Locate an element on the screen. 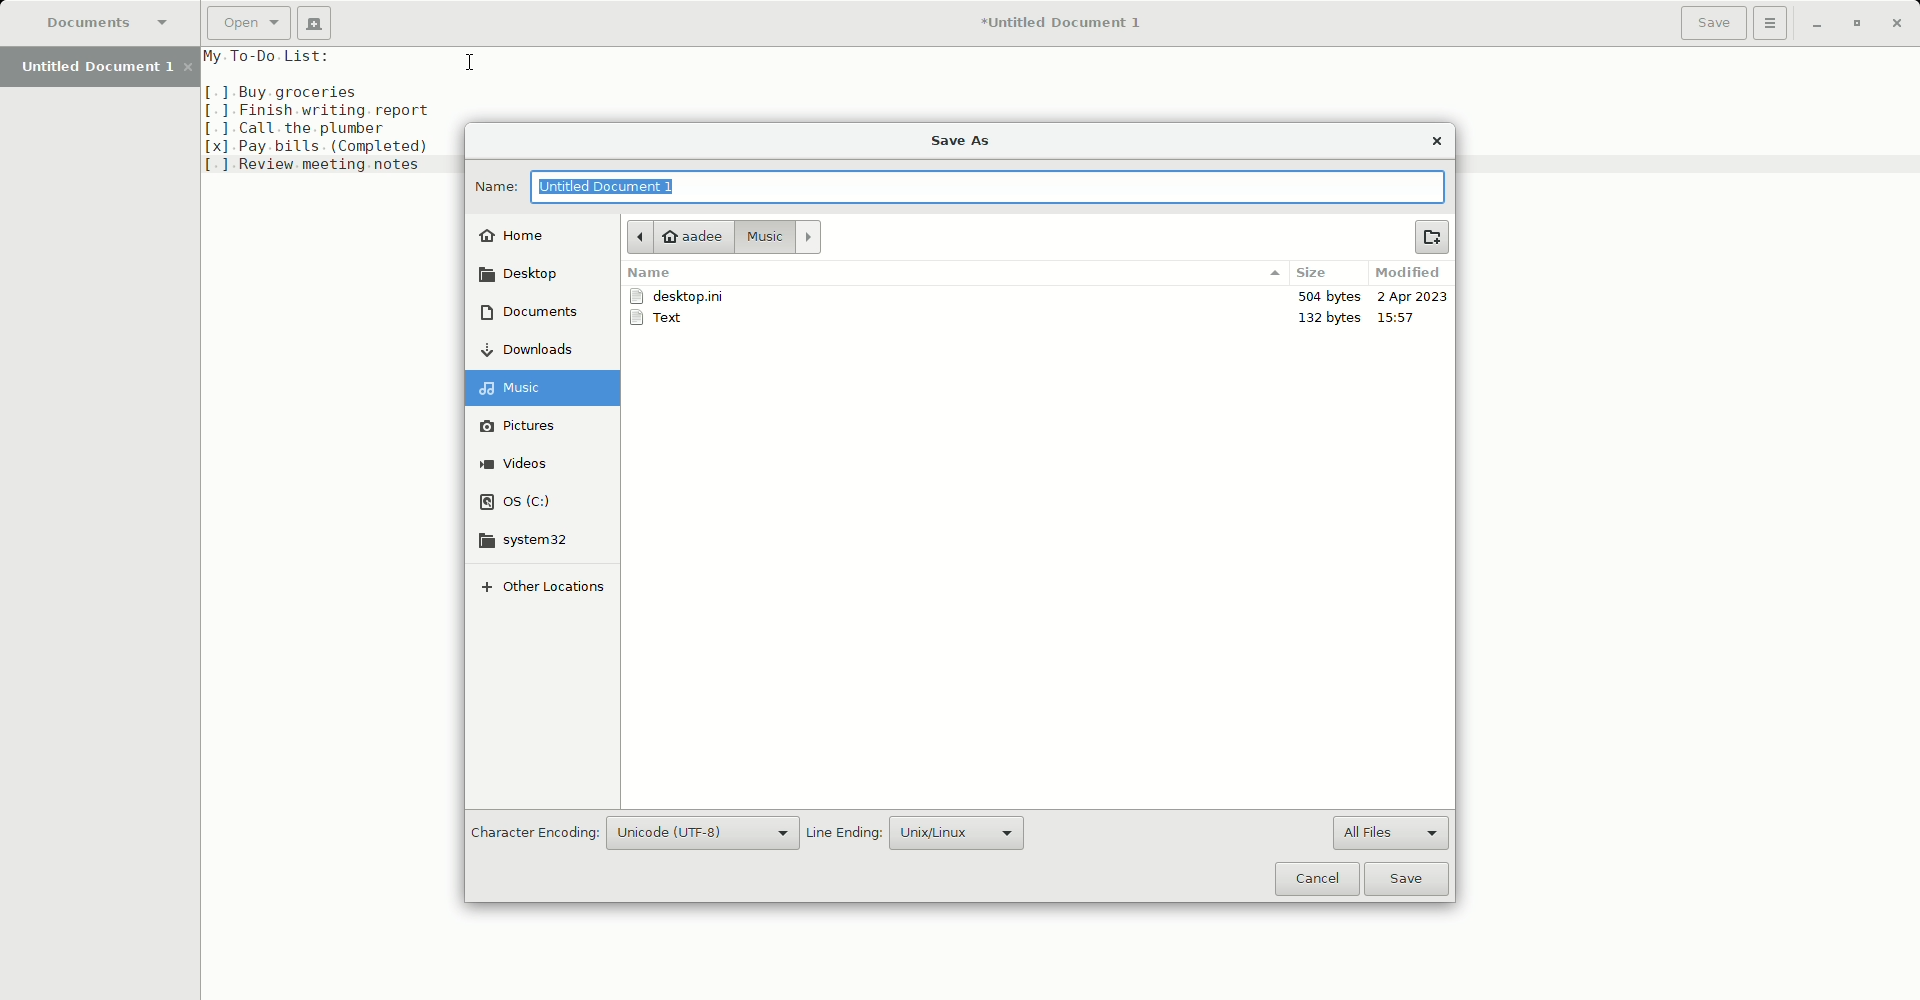 The width and height of the screenshot is (1920, 1000). Save As is located at coordinates (962, 141).